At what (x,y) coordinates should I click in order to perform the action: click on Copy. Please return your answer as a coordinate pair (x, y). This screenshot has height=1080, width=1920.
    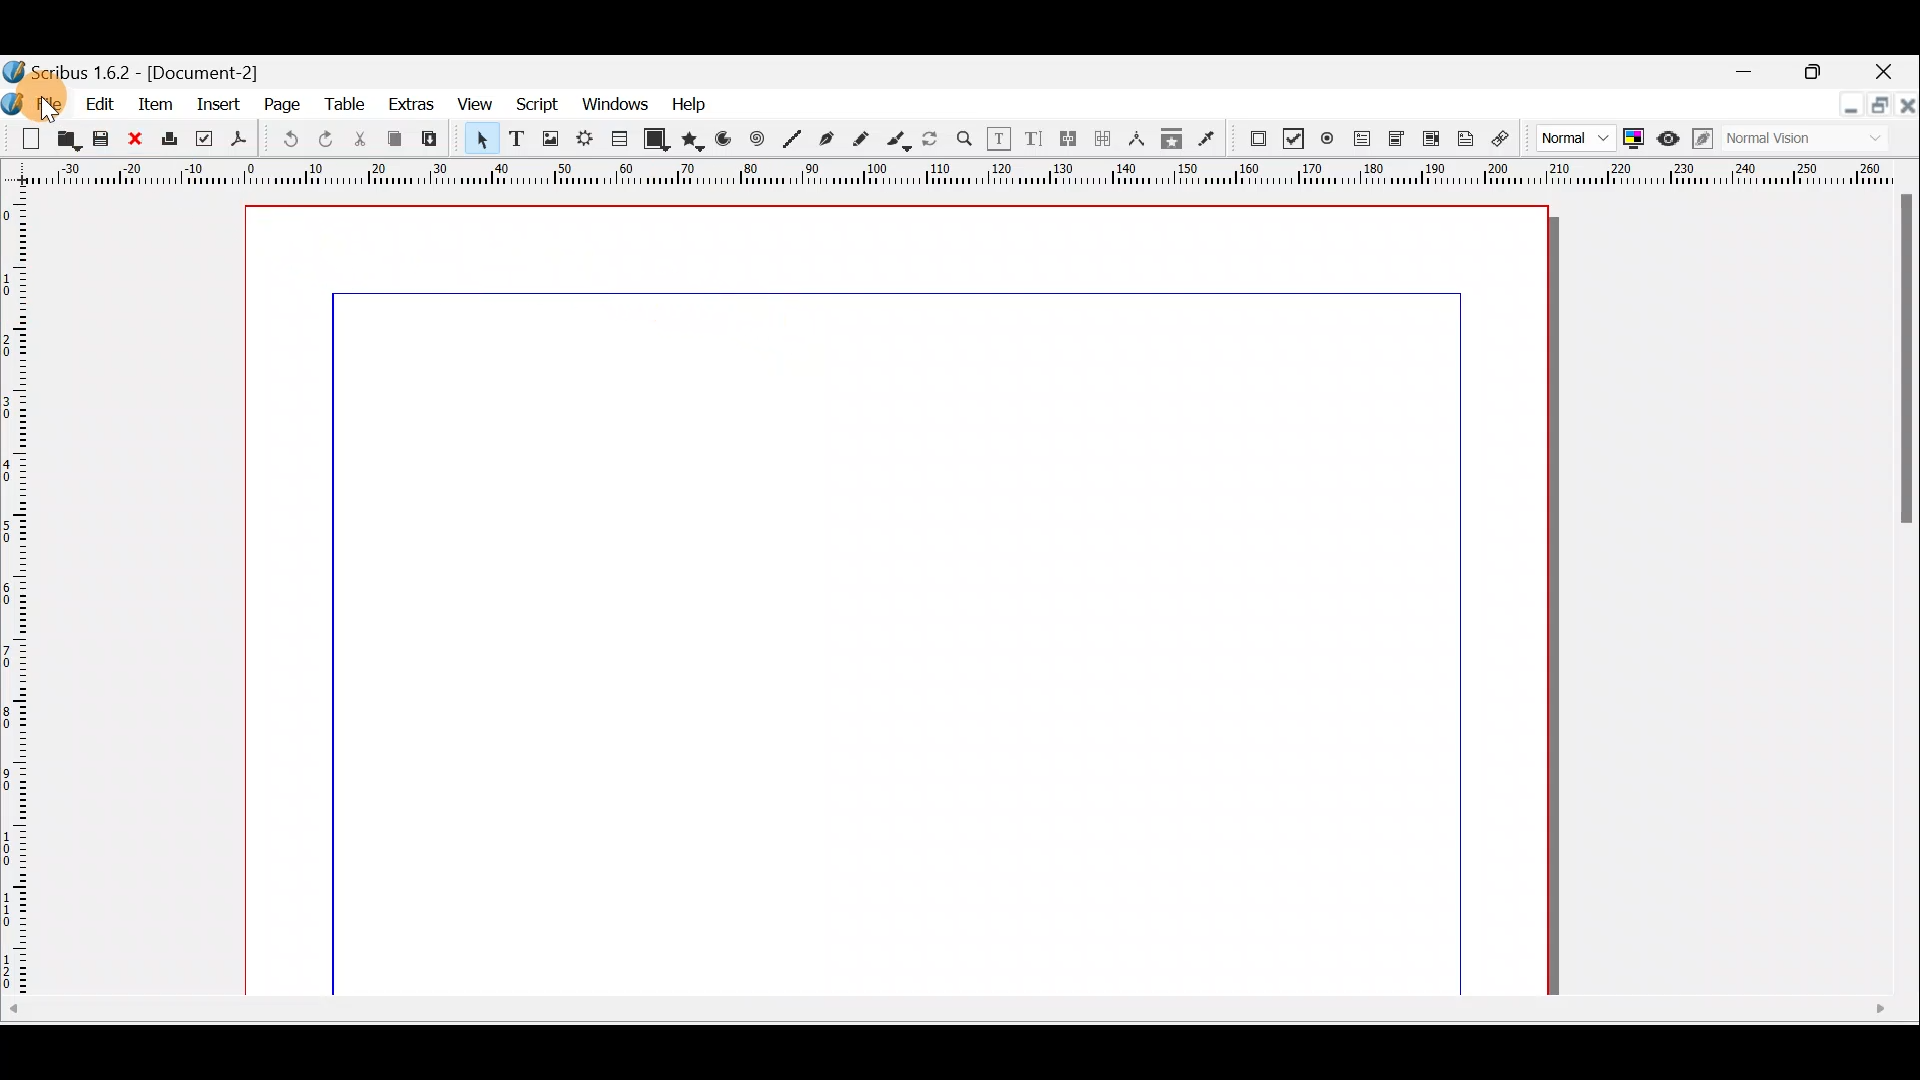
    Looking at the image, I should click on (397, 142).